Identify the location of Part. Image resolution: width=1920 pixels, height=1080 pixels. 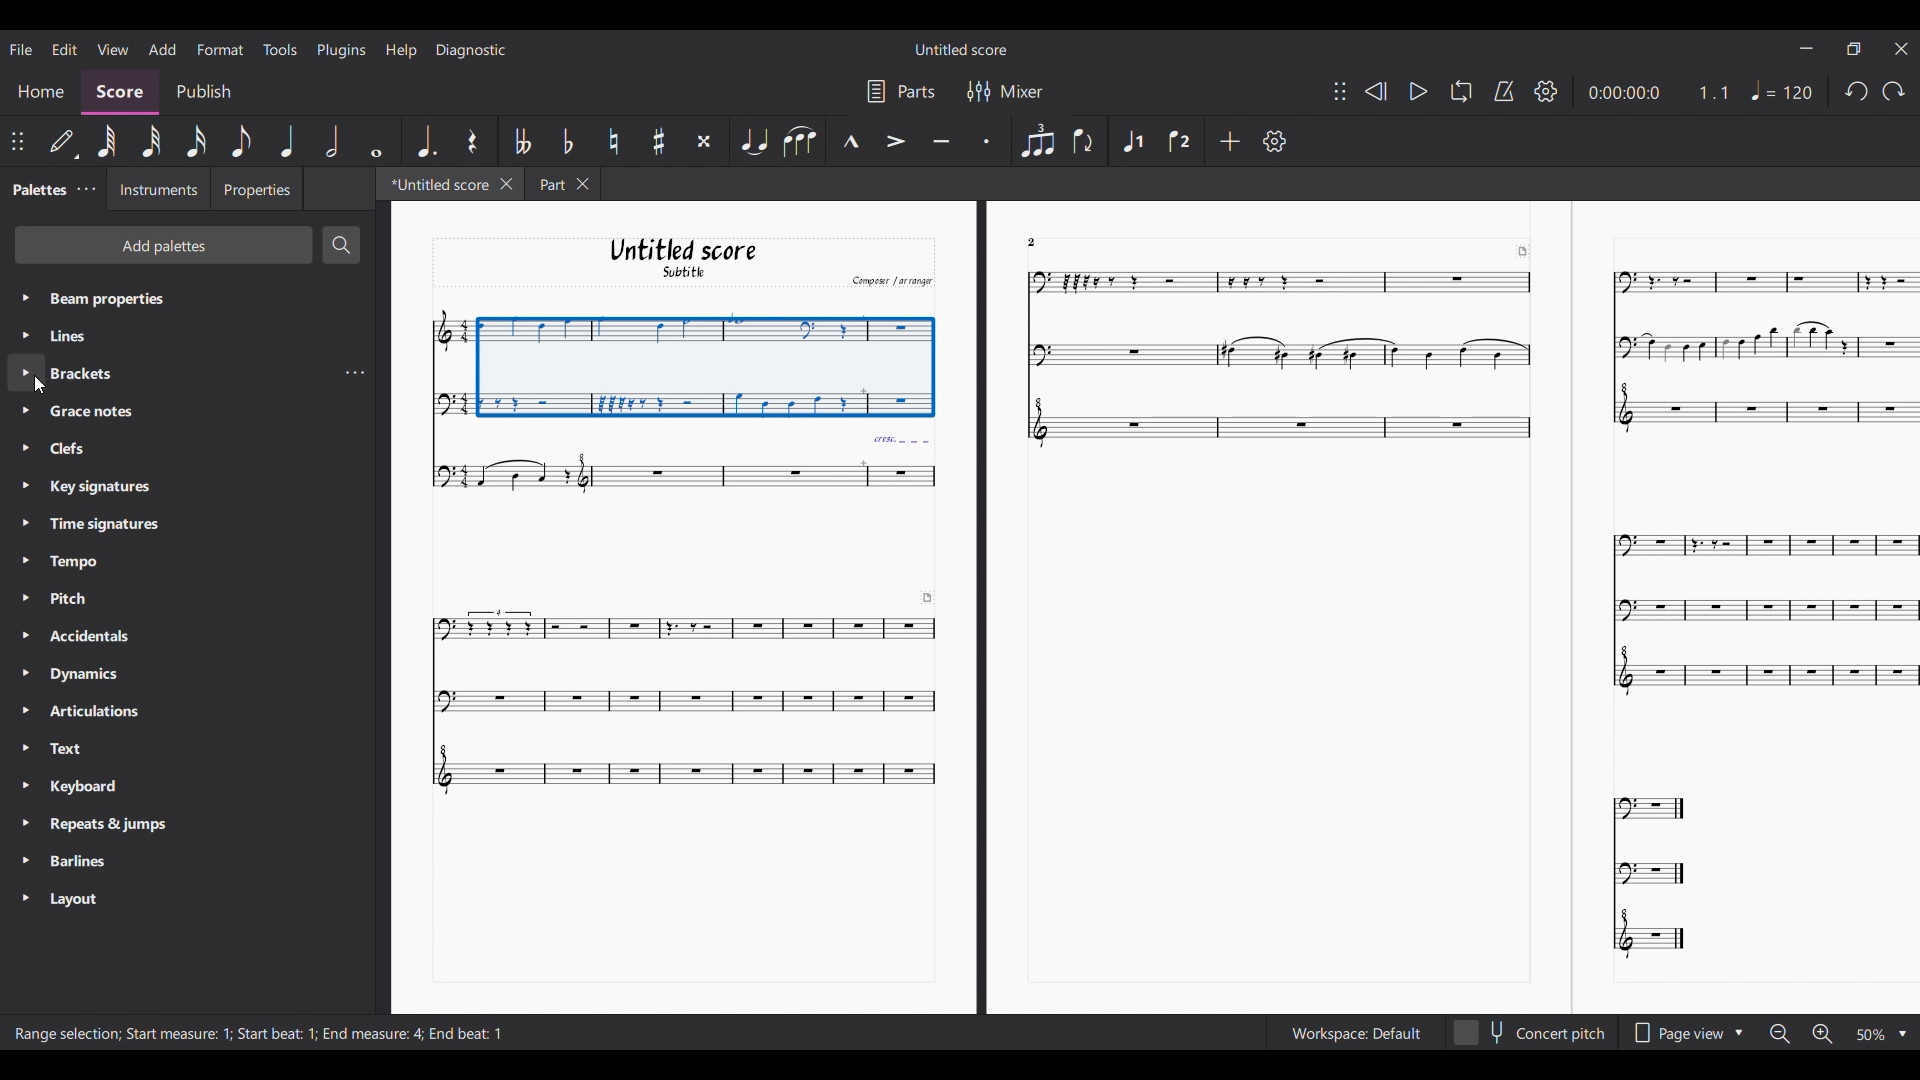
(548, 183).